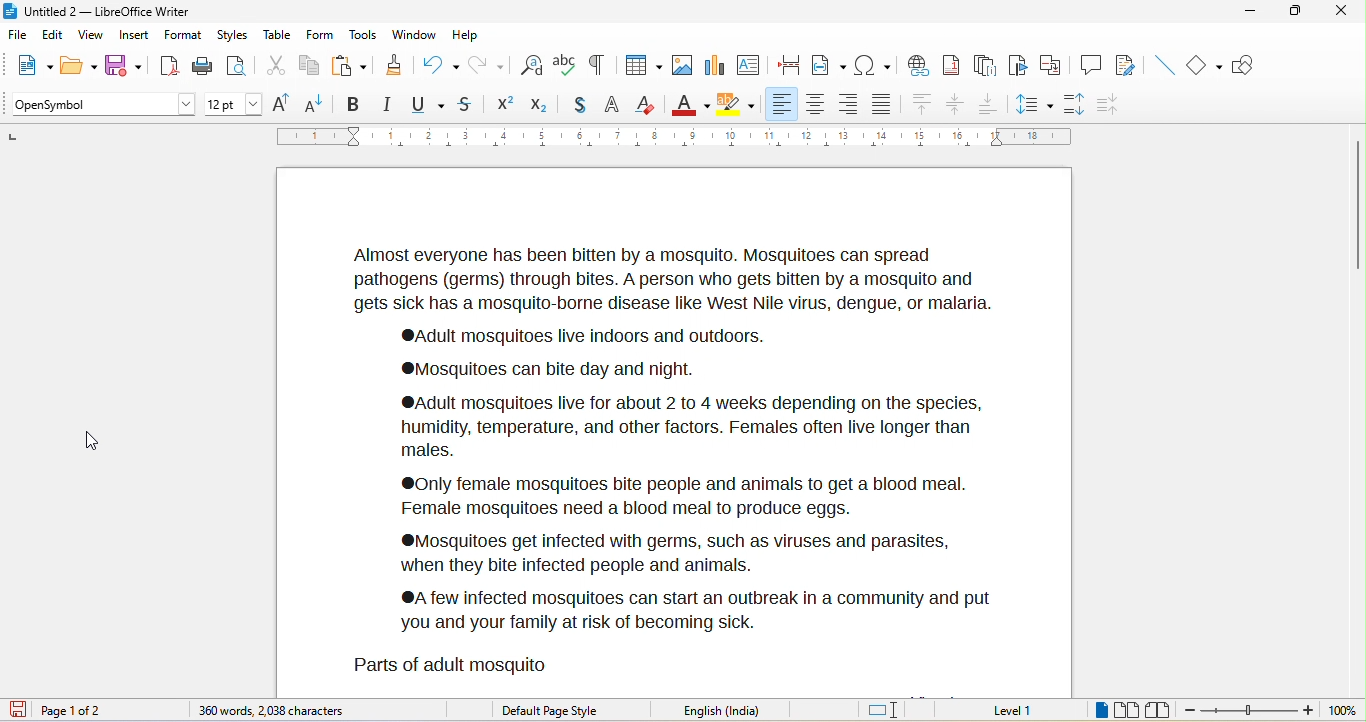  Describe the element at coordinates (647, 102) in the screenshot. I see `clear direct formatting` at that location.